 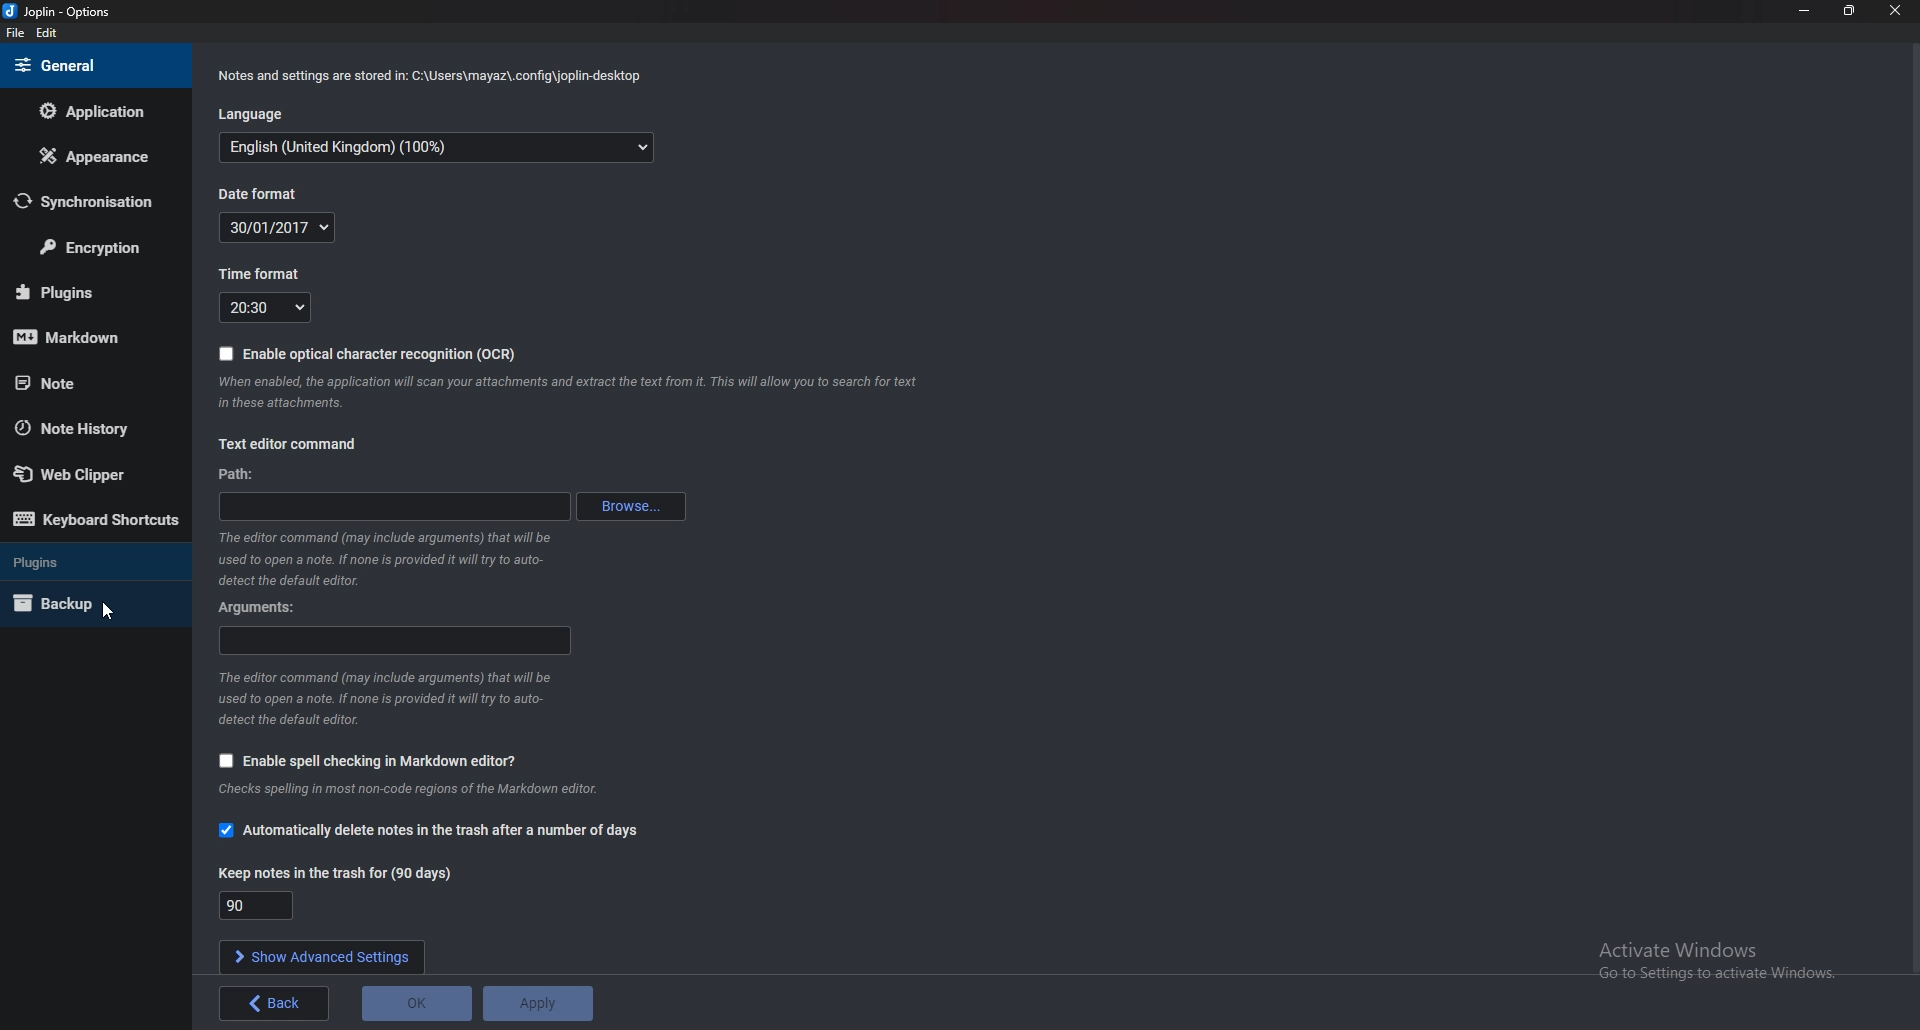 What do you see at coordinates (393, 643) in the screenshot?
I see `Arguments` at bounding box center [393, 643].